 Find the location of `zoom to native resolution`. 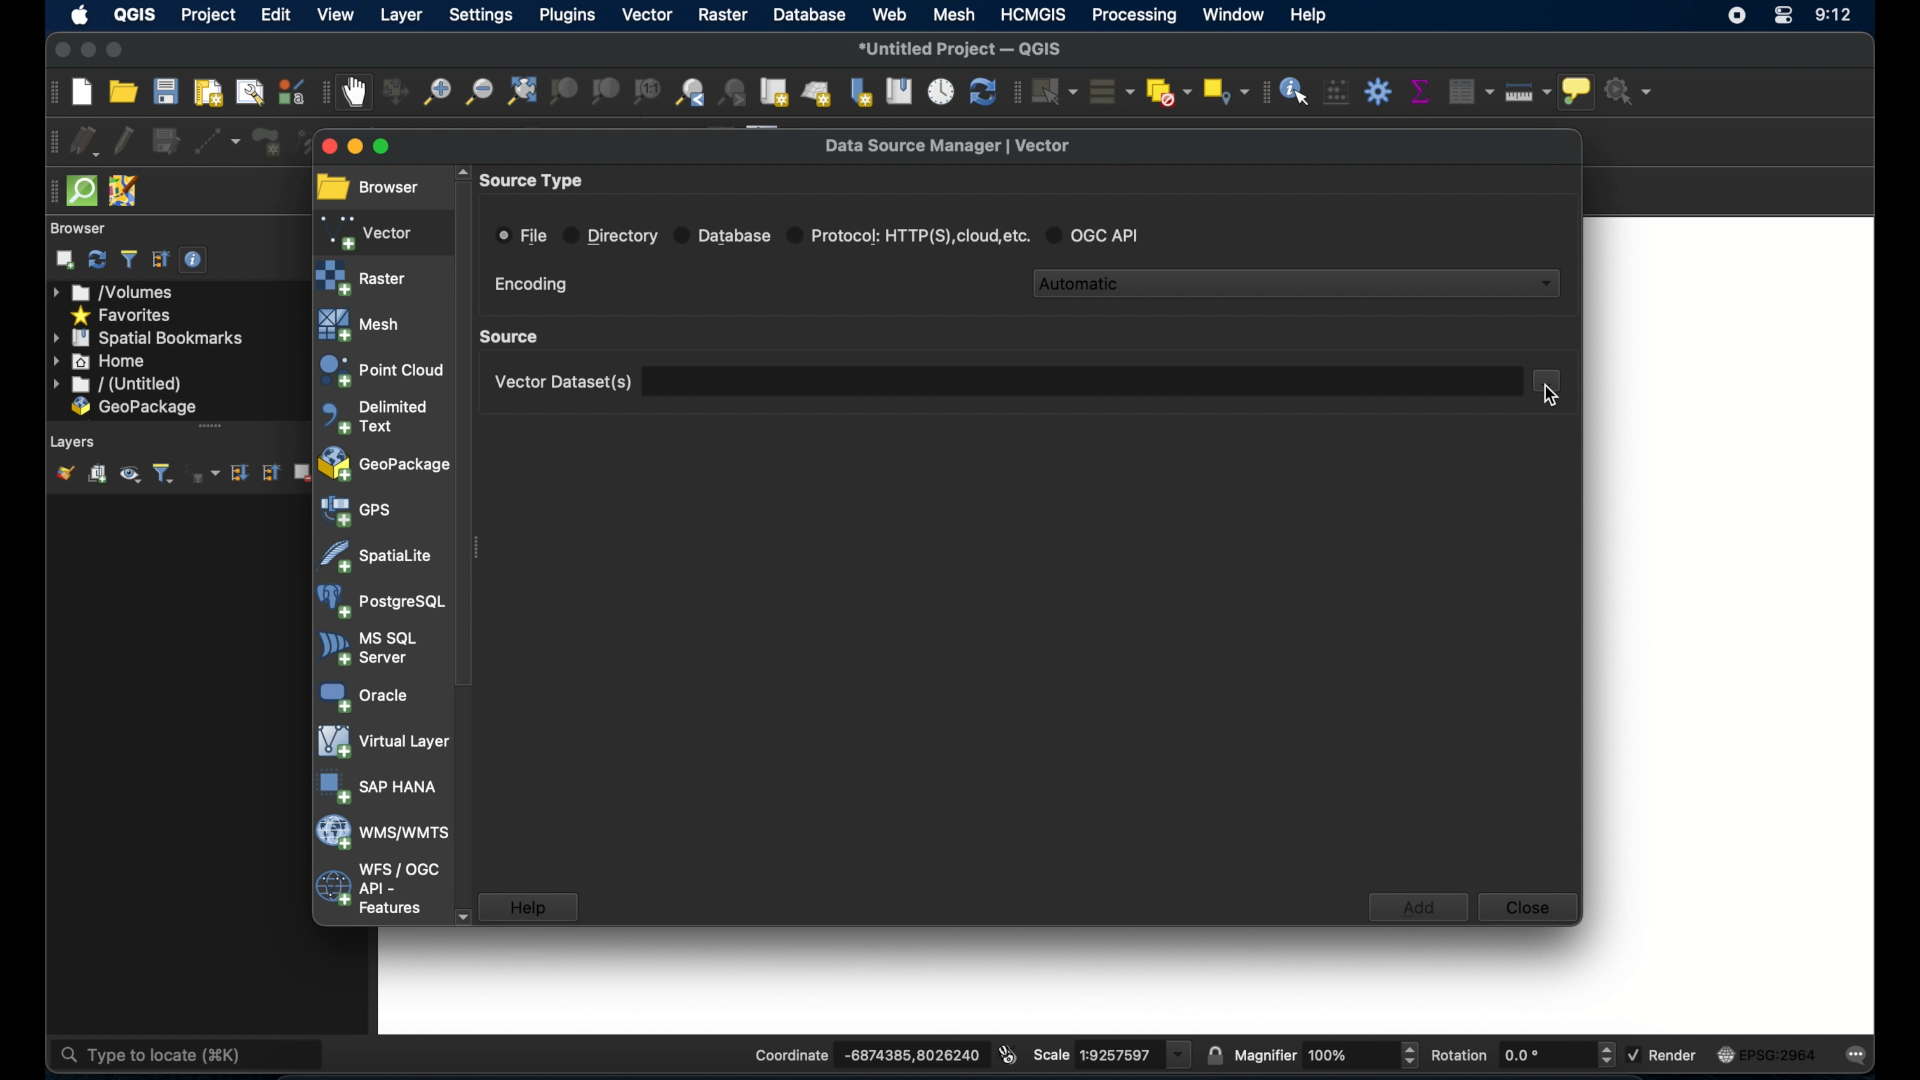

zoom to native resolution is located at coordinates (646, 91).